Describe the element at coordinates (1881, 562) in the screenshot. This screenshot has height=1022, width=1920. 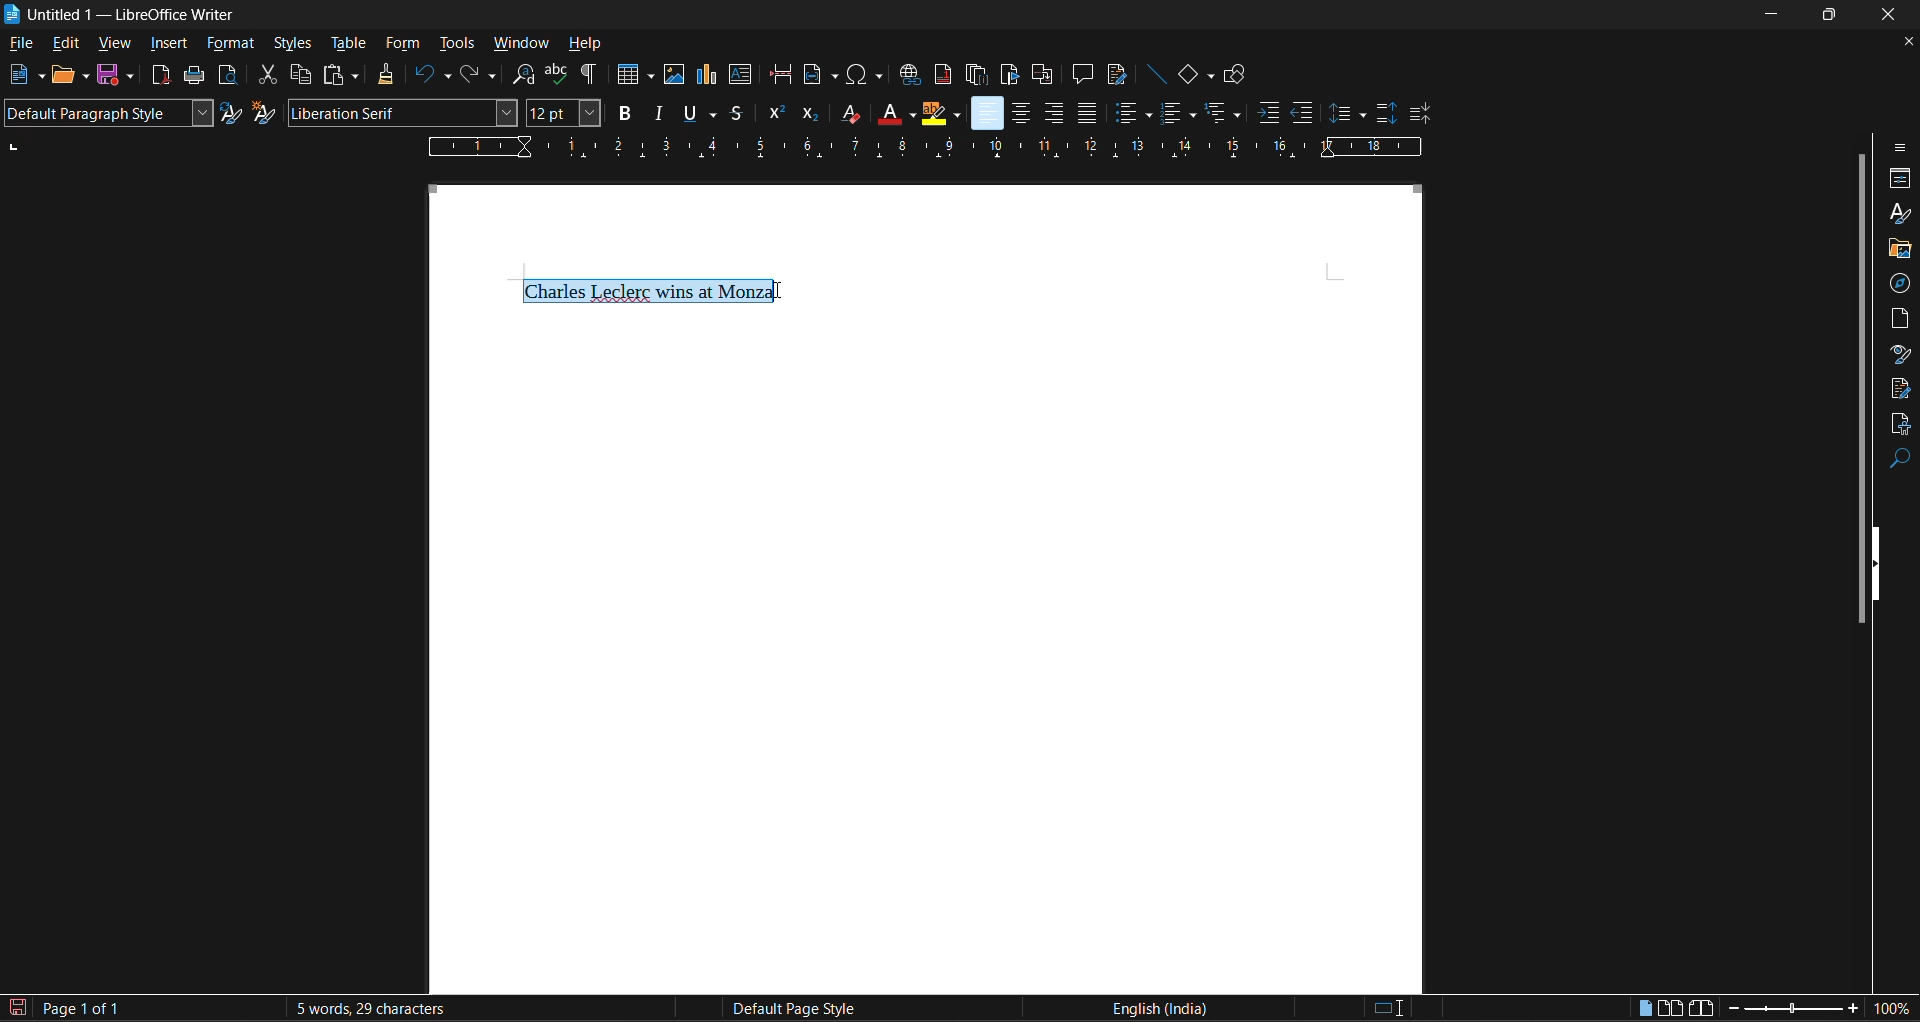
I see `hide` at that location.